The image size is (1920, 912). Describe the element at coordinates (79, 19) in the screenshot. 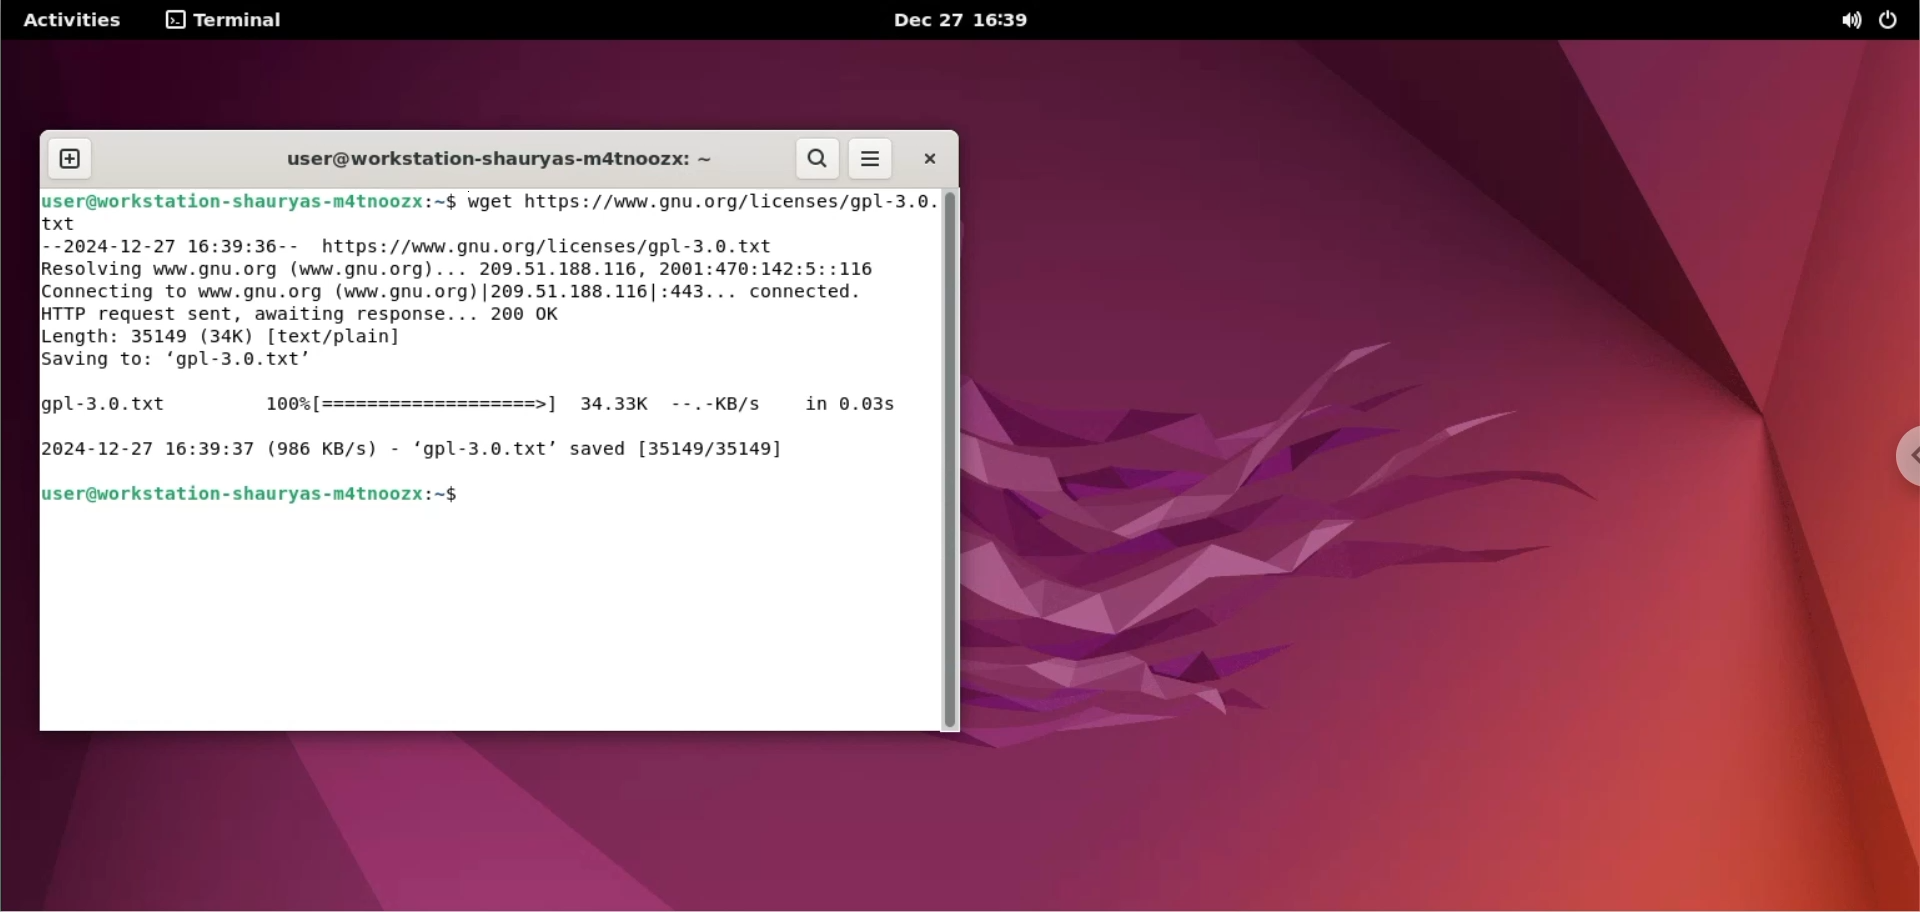

I see `Activities` at that location.